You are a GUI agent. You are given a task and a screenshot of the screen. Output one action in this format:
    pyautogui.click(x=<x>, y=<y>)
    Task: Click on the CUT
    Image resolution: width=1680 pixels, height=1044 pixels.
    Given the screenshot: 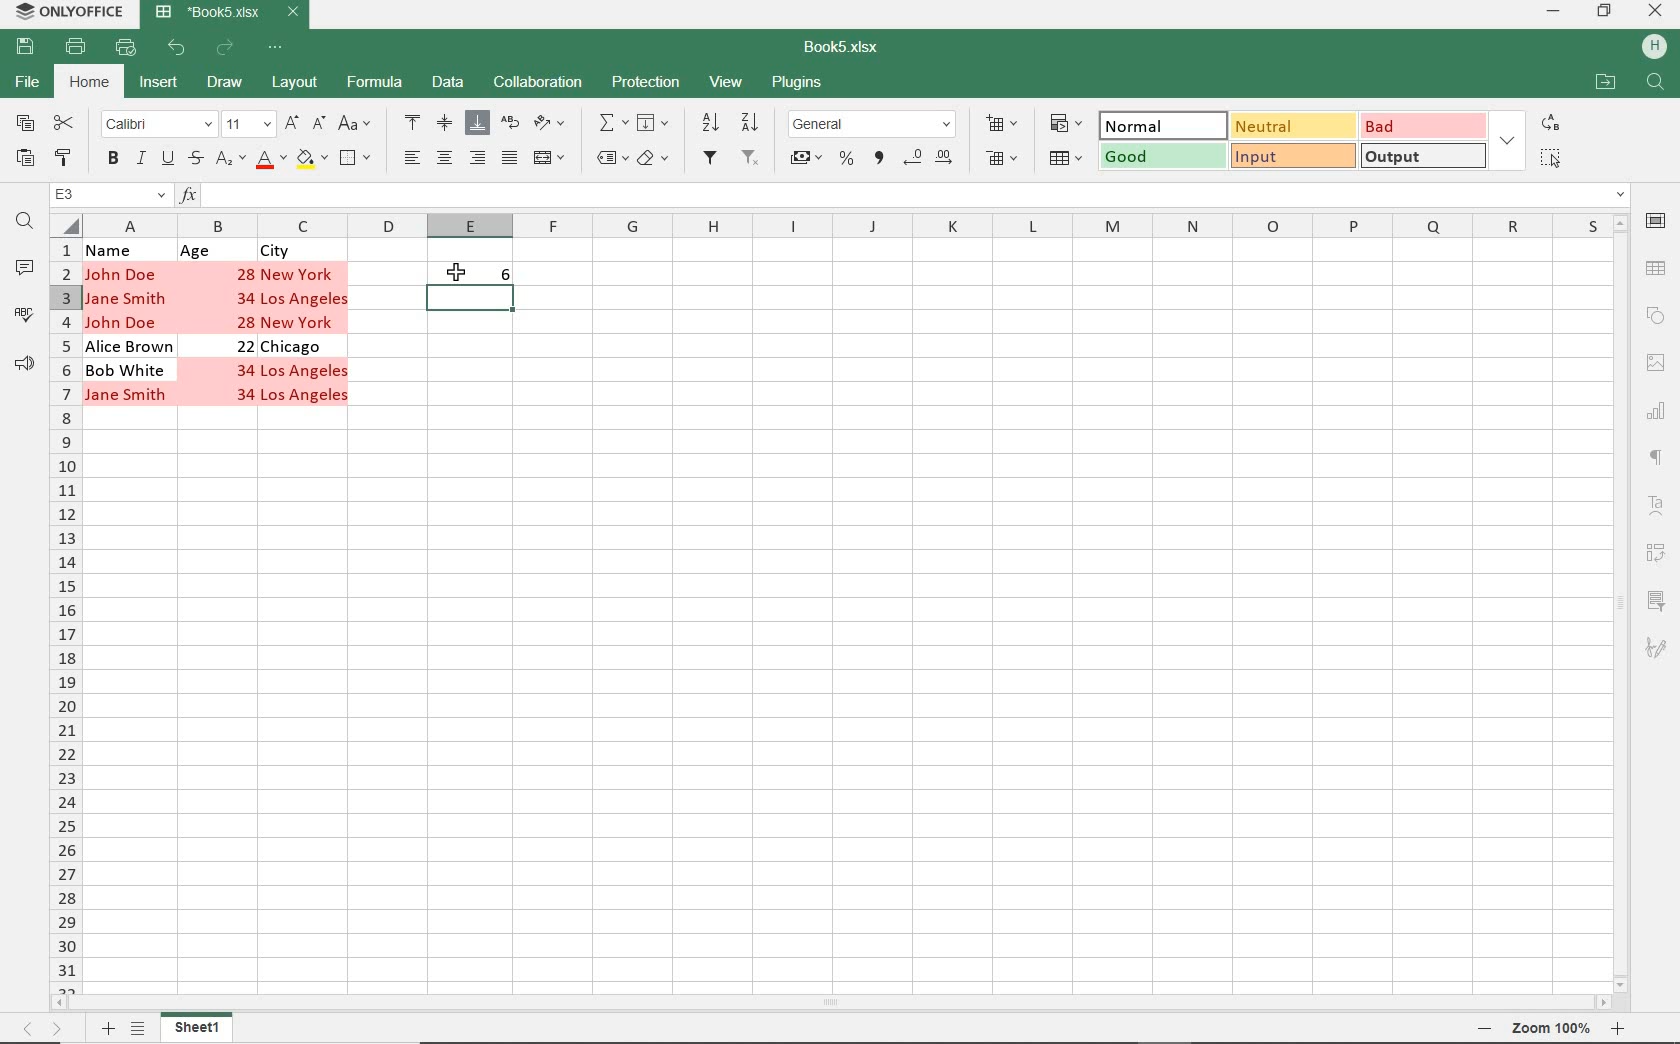 What is the action you would take?
    pyautogui.click(x=63, y=122)
    